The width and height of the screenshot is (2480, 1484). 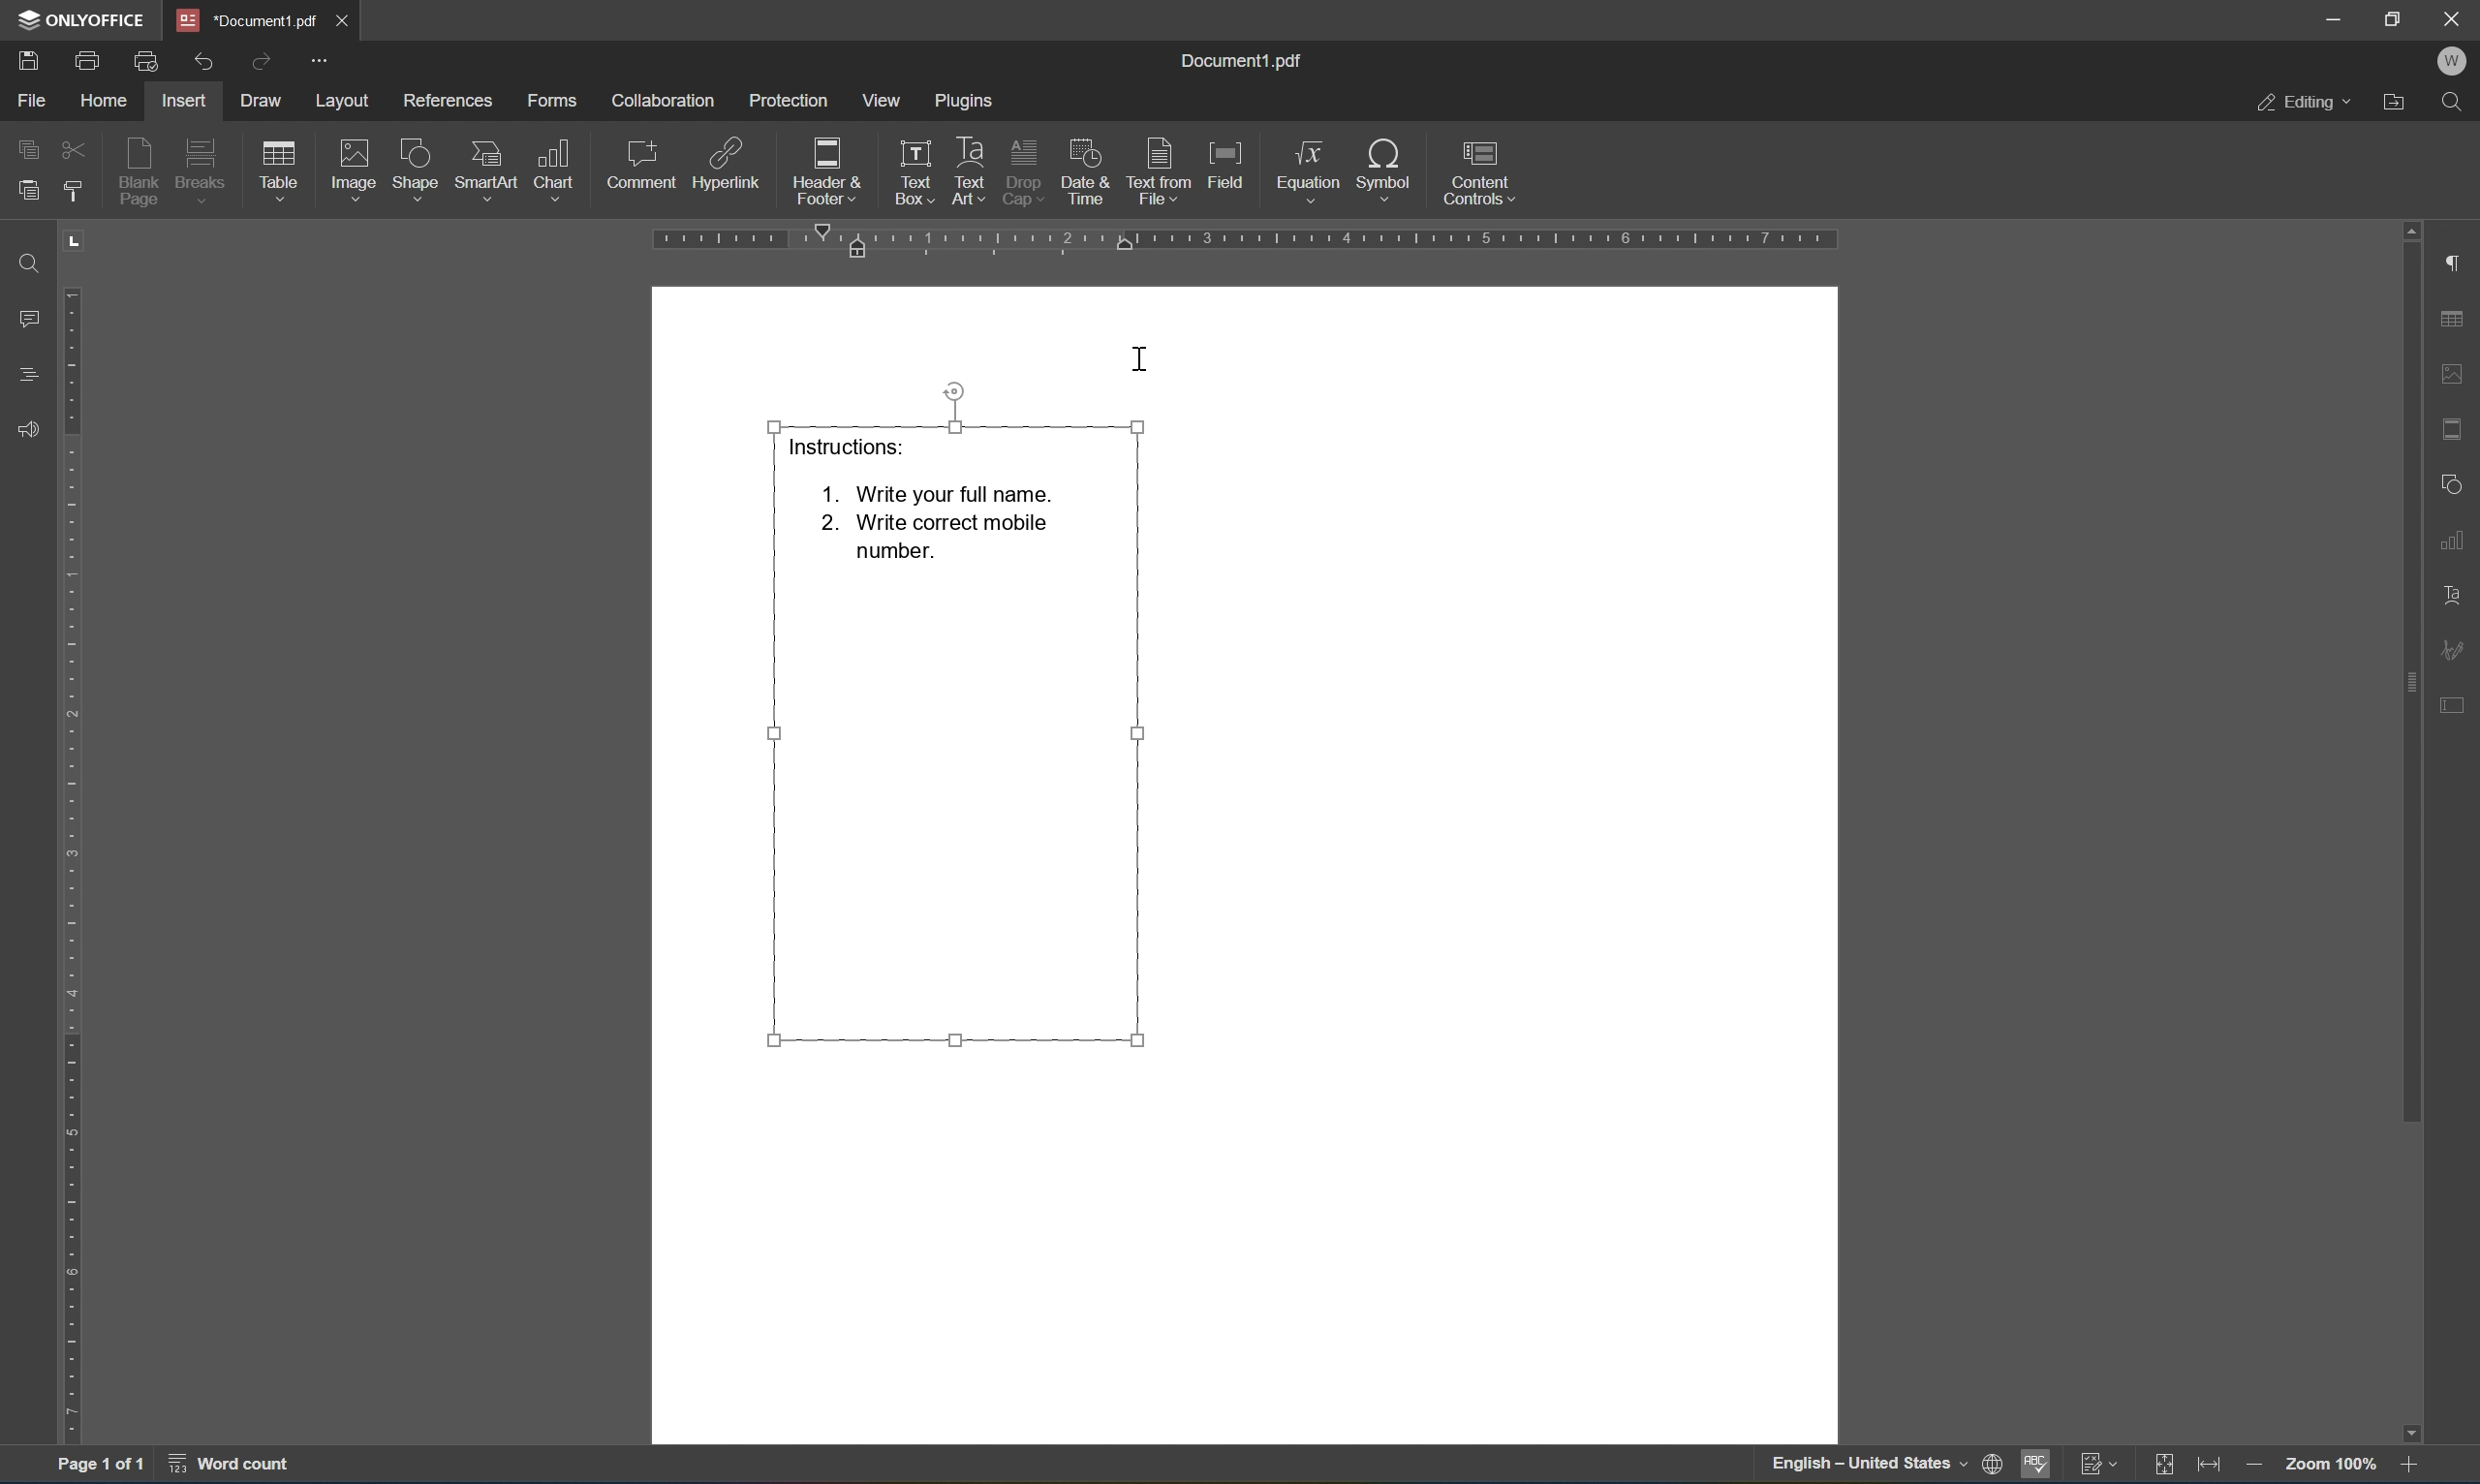 What do you see at coordinates (30, 61) in the screenshot?
I see `Save` at bounding box center [30, 61].